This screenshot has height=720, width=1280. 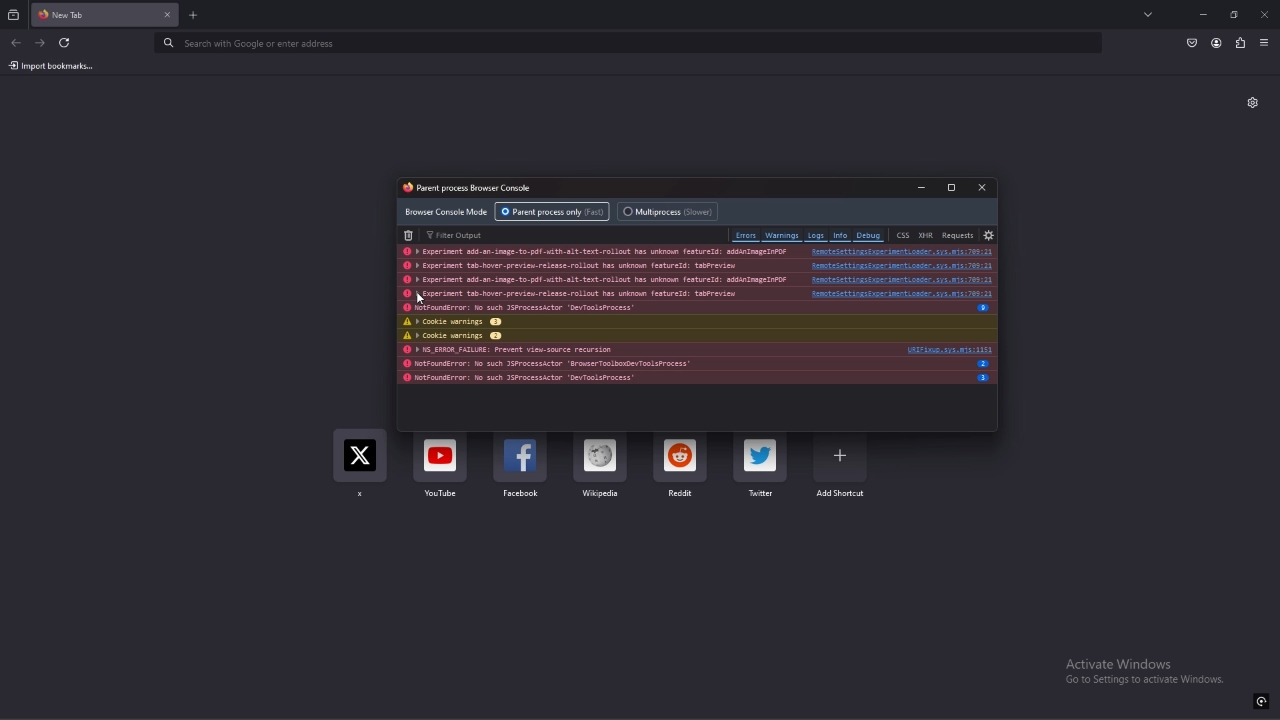 I want to click on reddiut, so click(x=681, y=470).